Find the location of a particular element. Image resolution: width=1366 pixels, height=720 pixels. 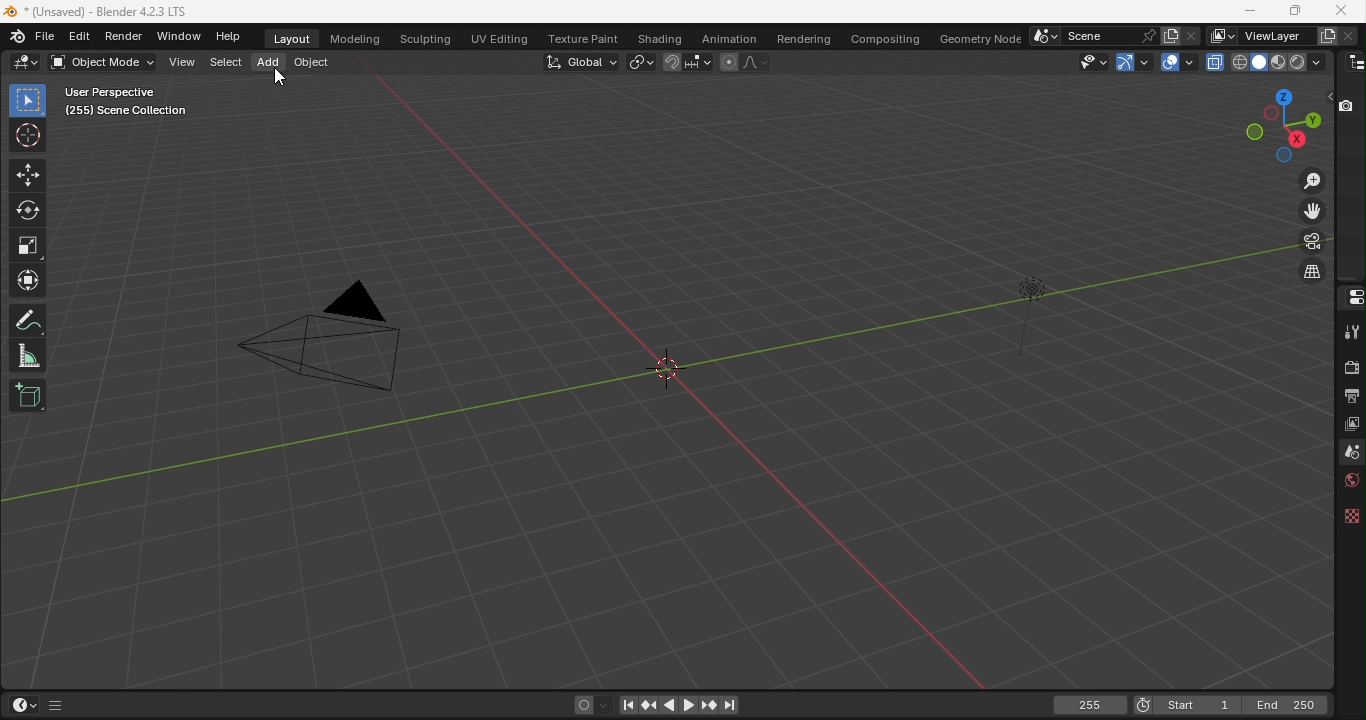

Play animation is located at coordinates (666, 705).